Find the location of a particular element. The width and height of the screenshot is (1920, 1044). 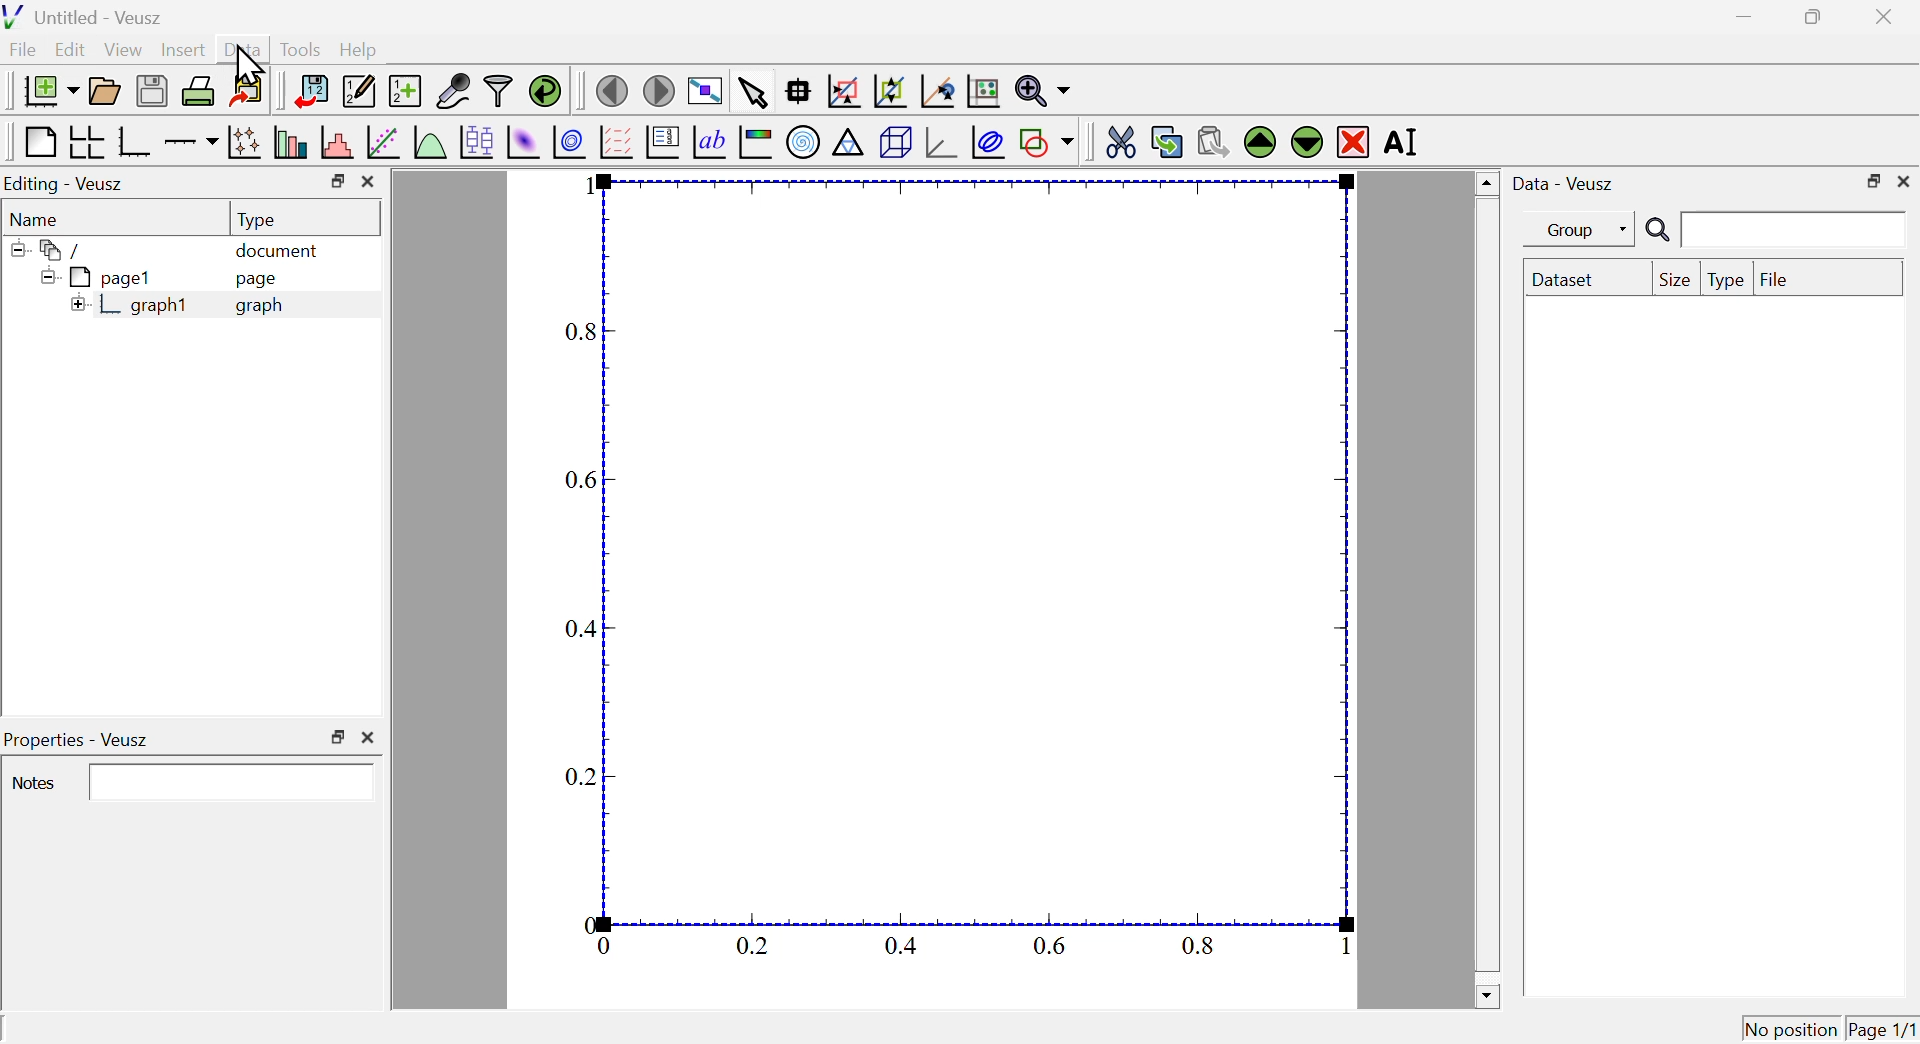

plot bar charts is located at coordinates (290, 144).